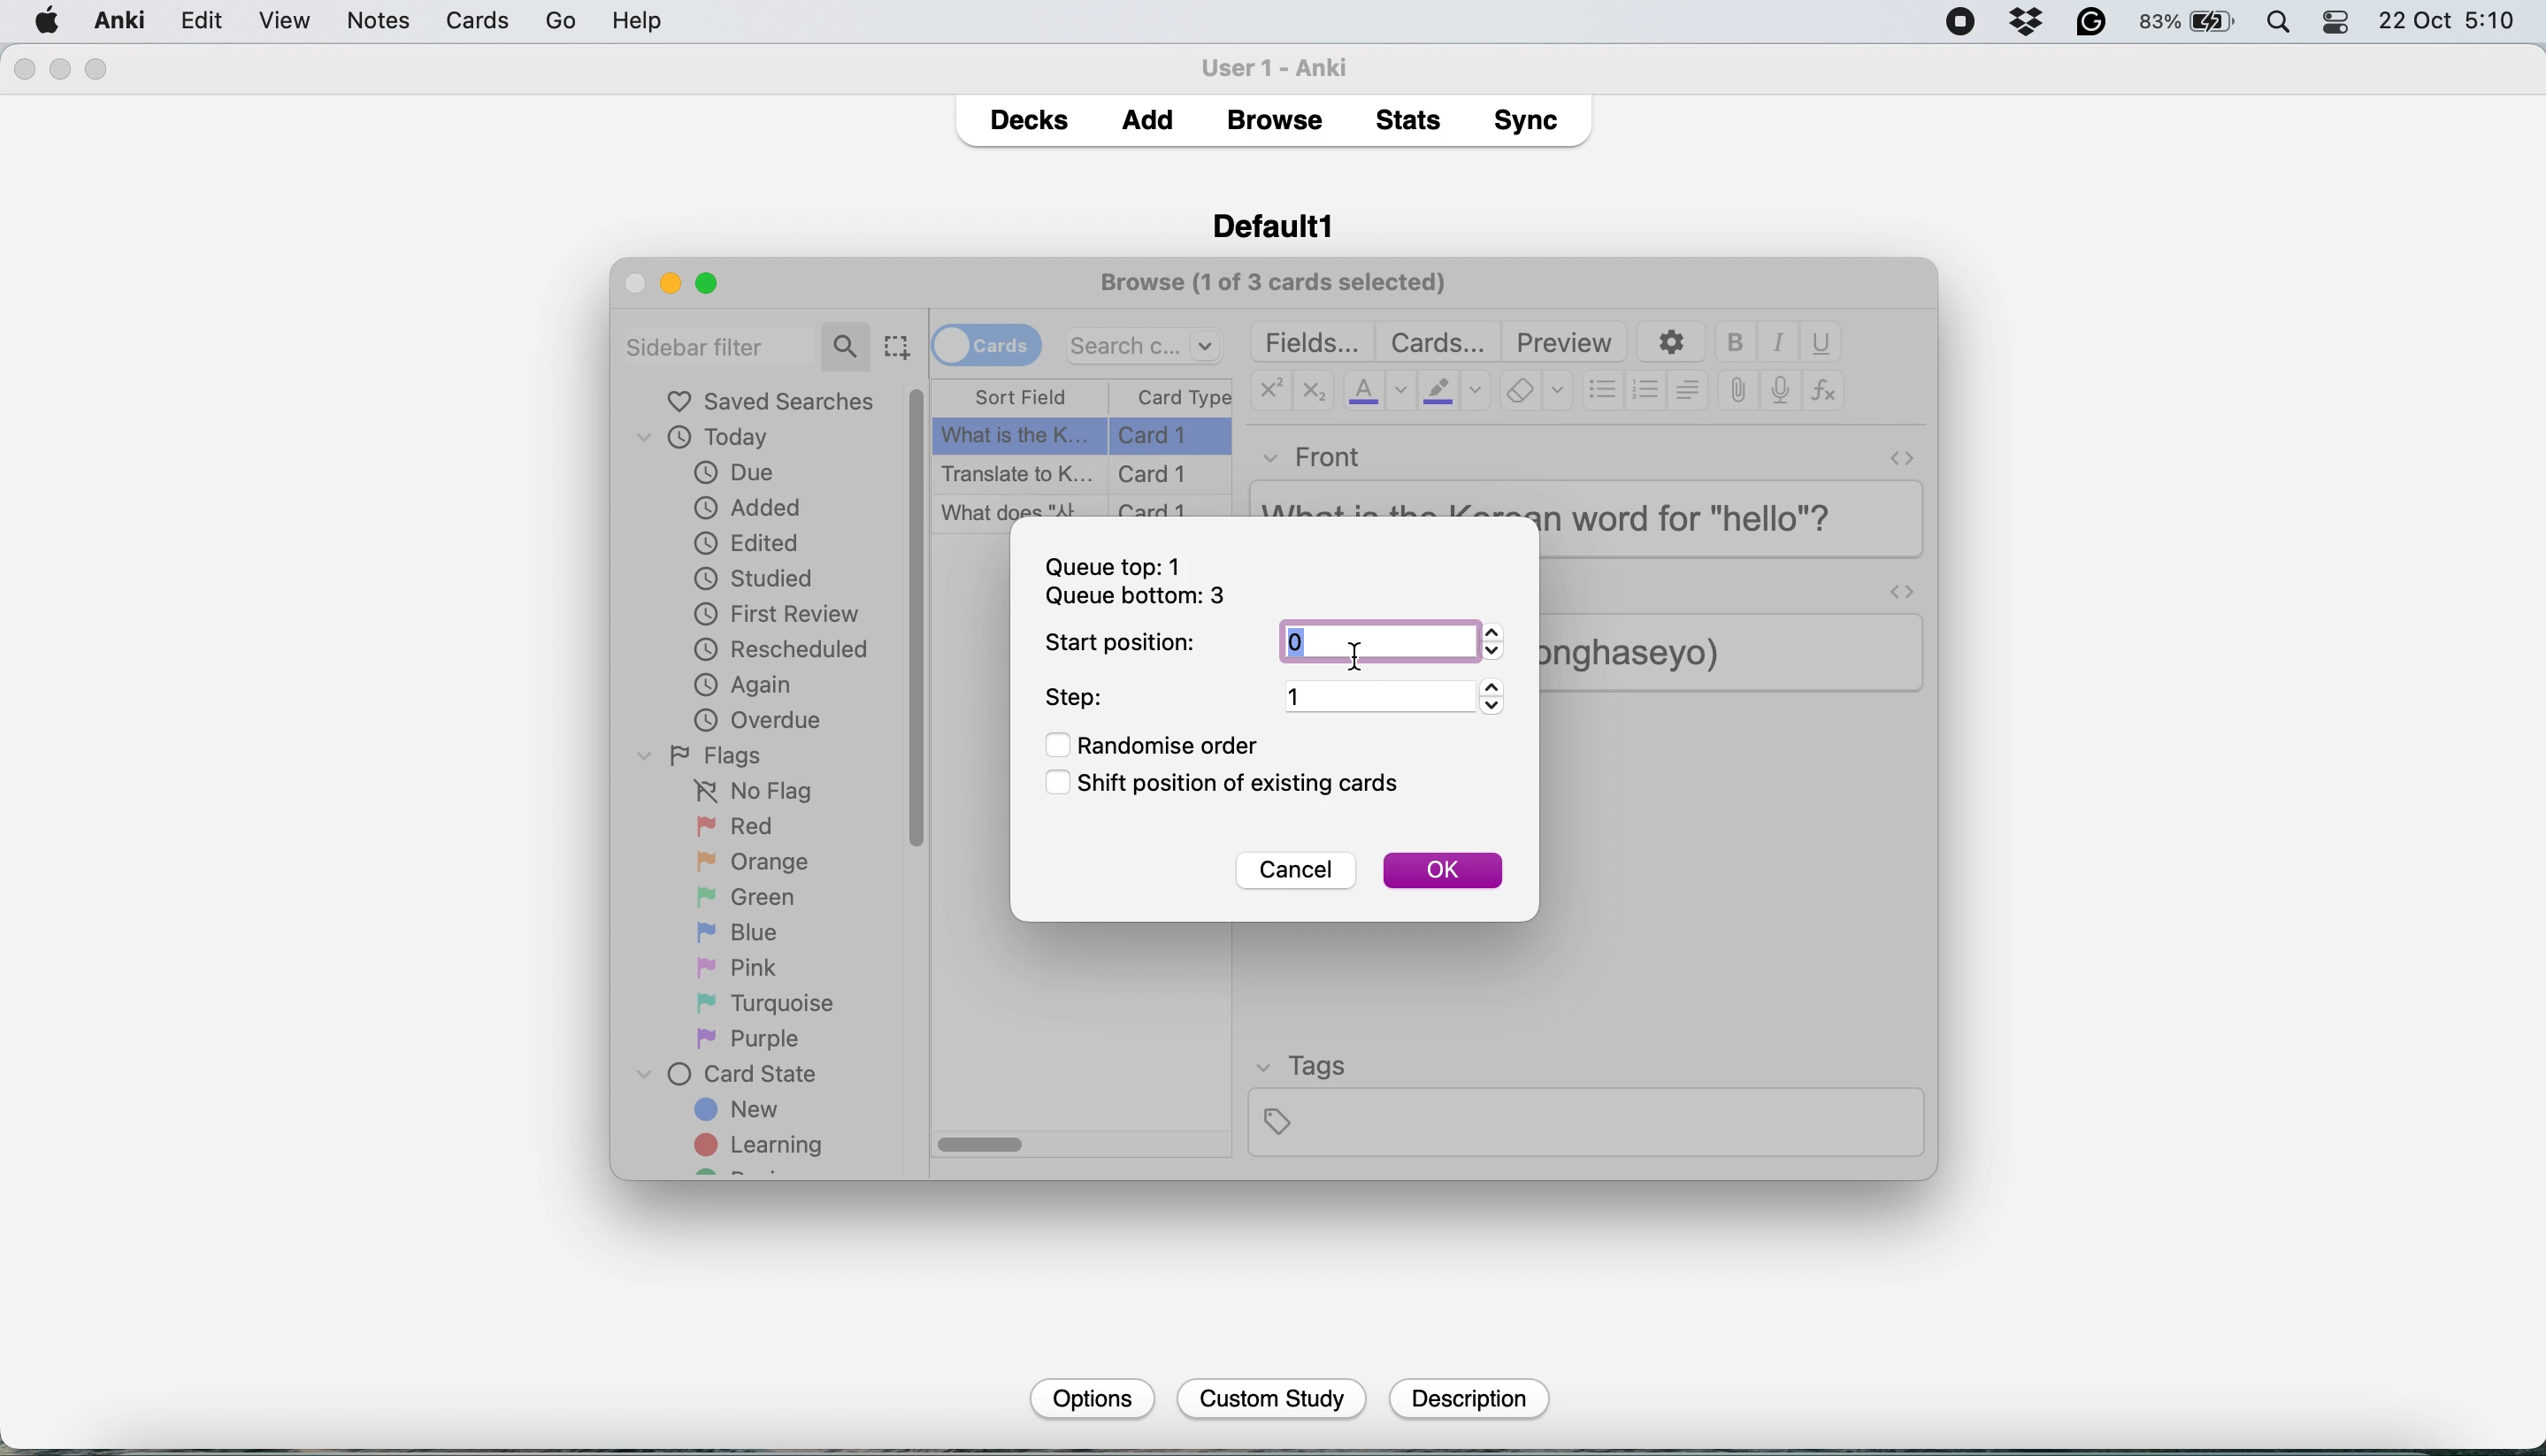  I want to click on screen recorder, so click(1961, 24).